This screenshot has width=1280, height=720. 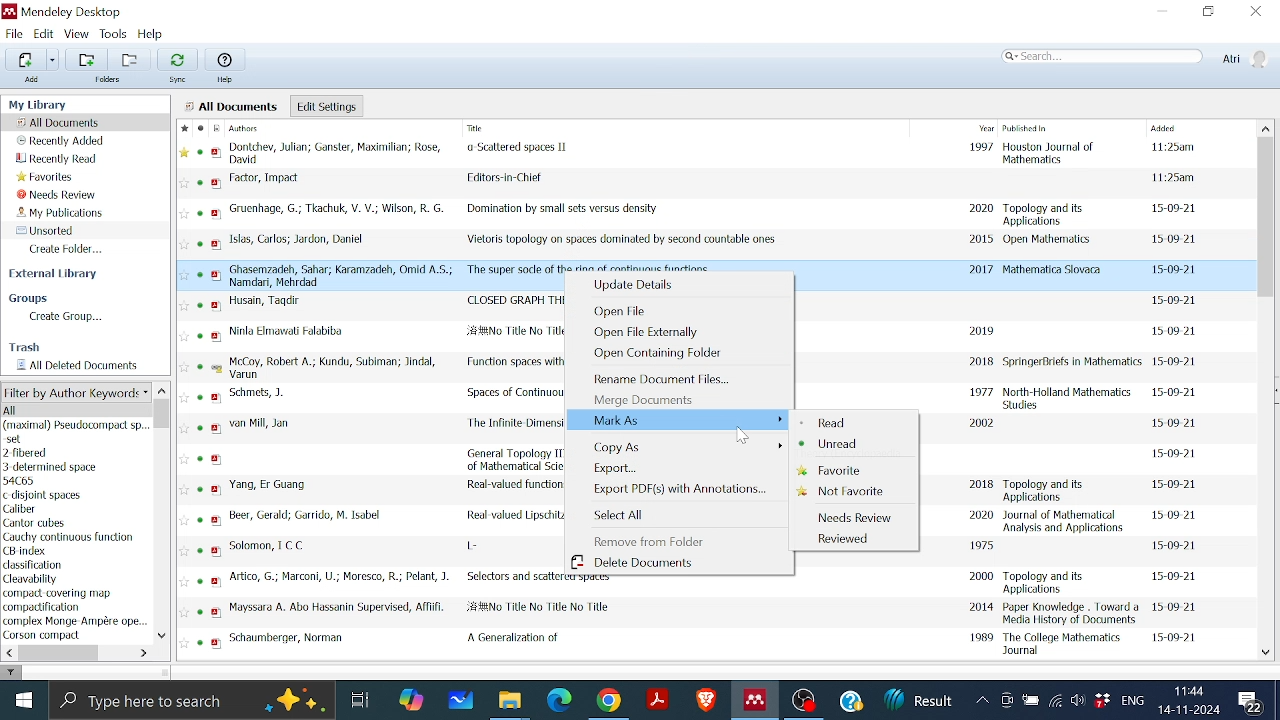 I want to click on text, so click(x=1090, y=276).